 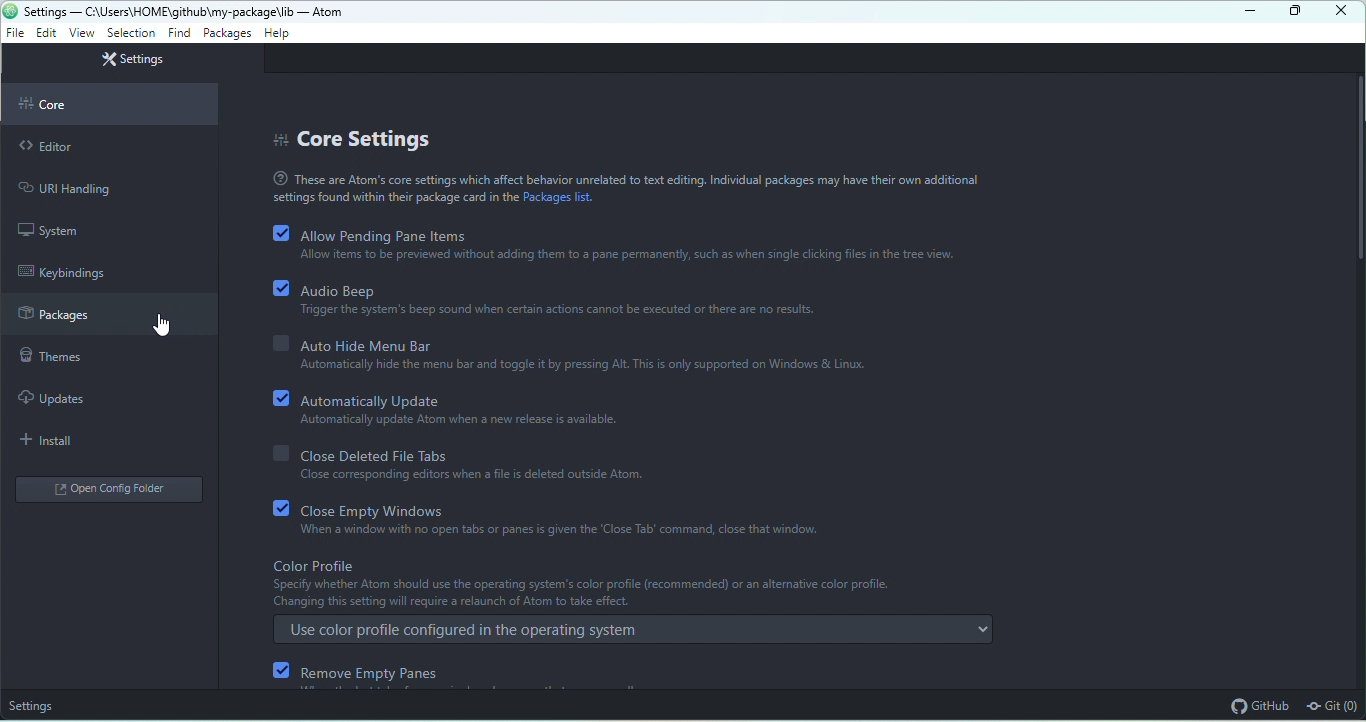 I want to click on editor, so click(x=108, y=147).